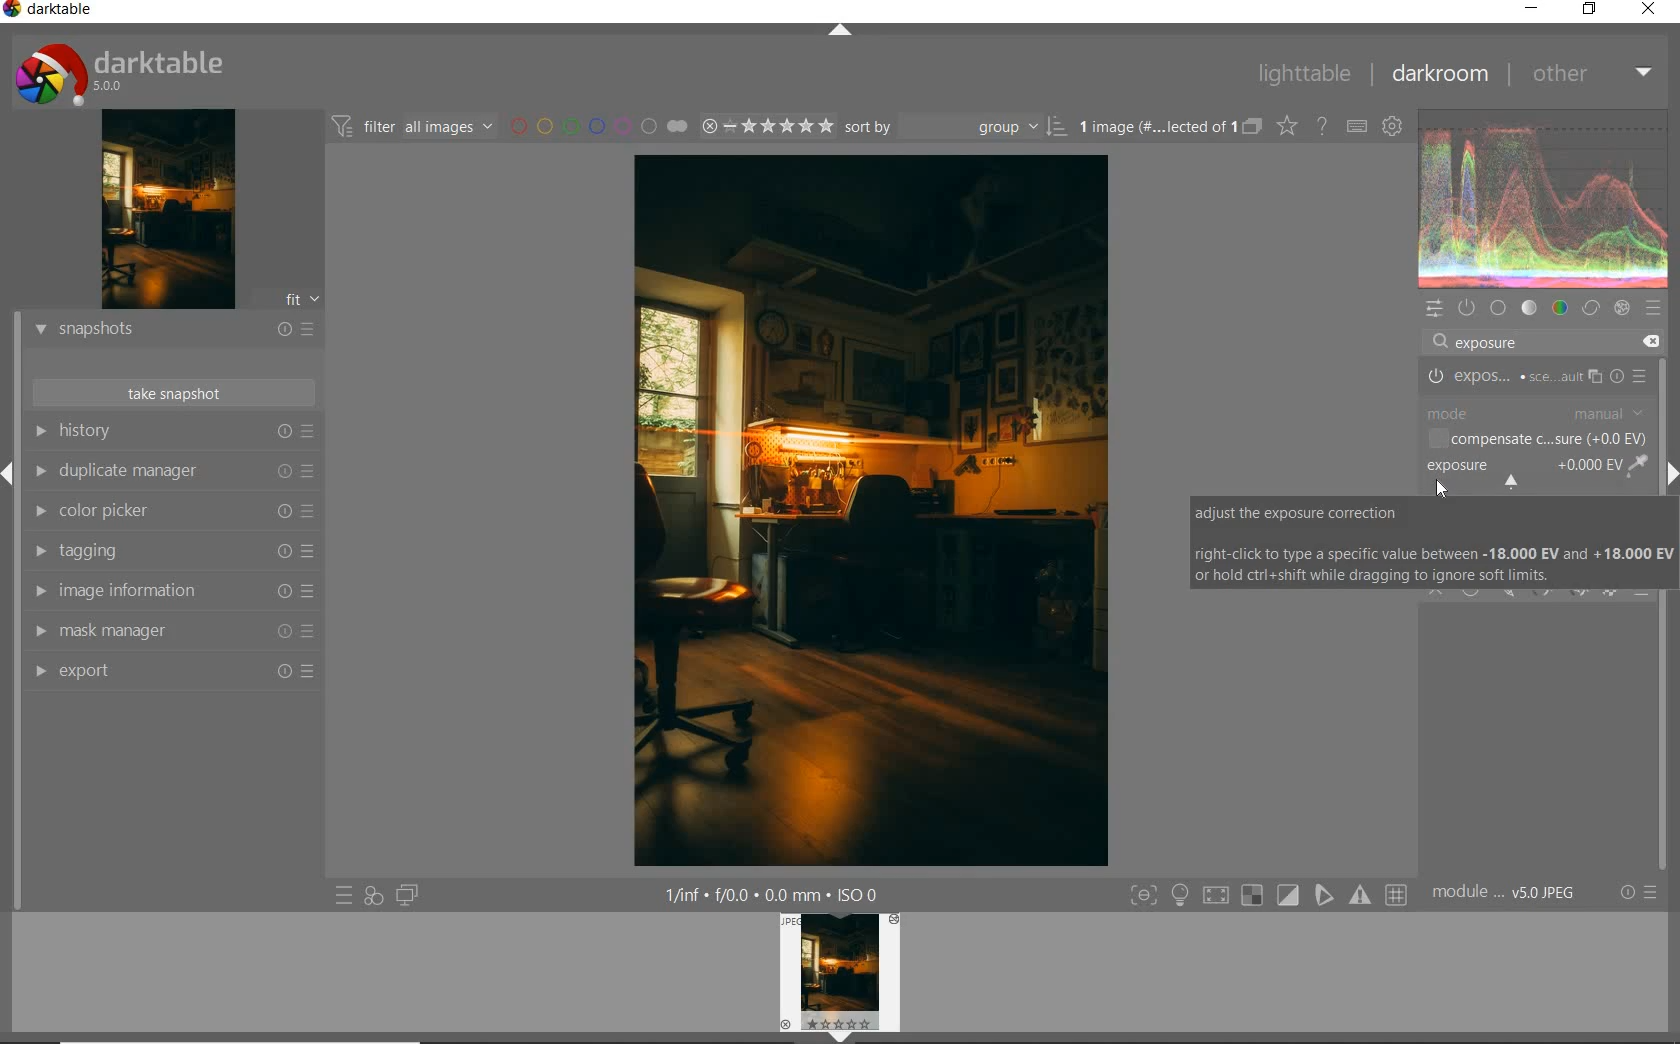 The height and width of the screenshot is (1044, 1680). Describe the element at coordinates (1394, 128) in the screenshot. I see `show global preferences` at that location.